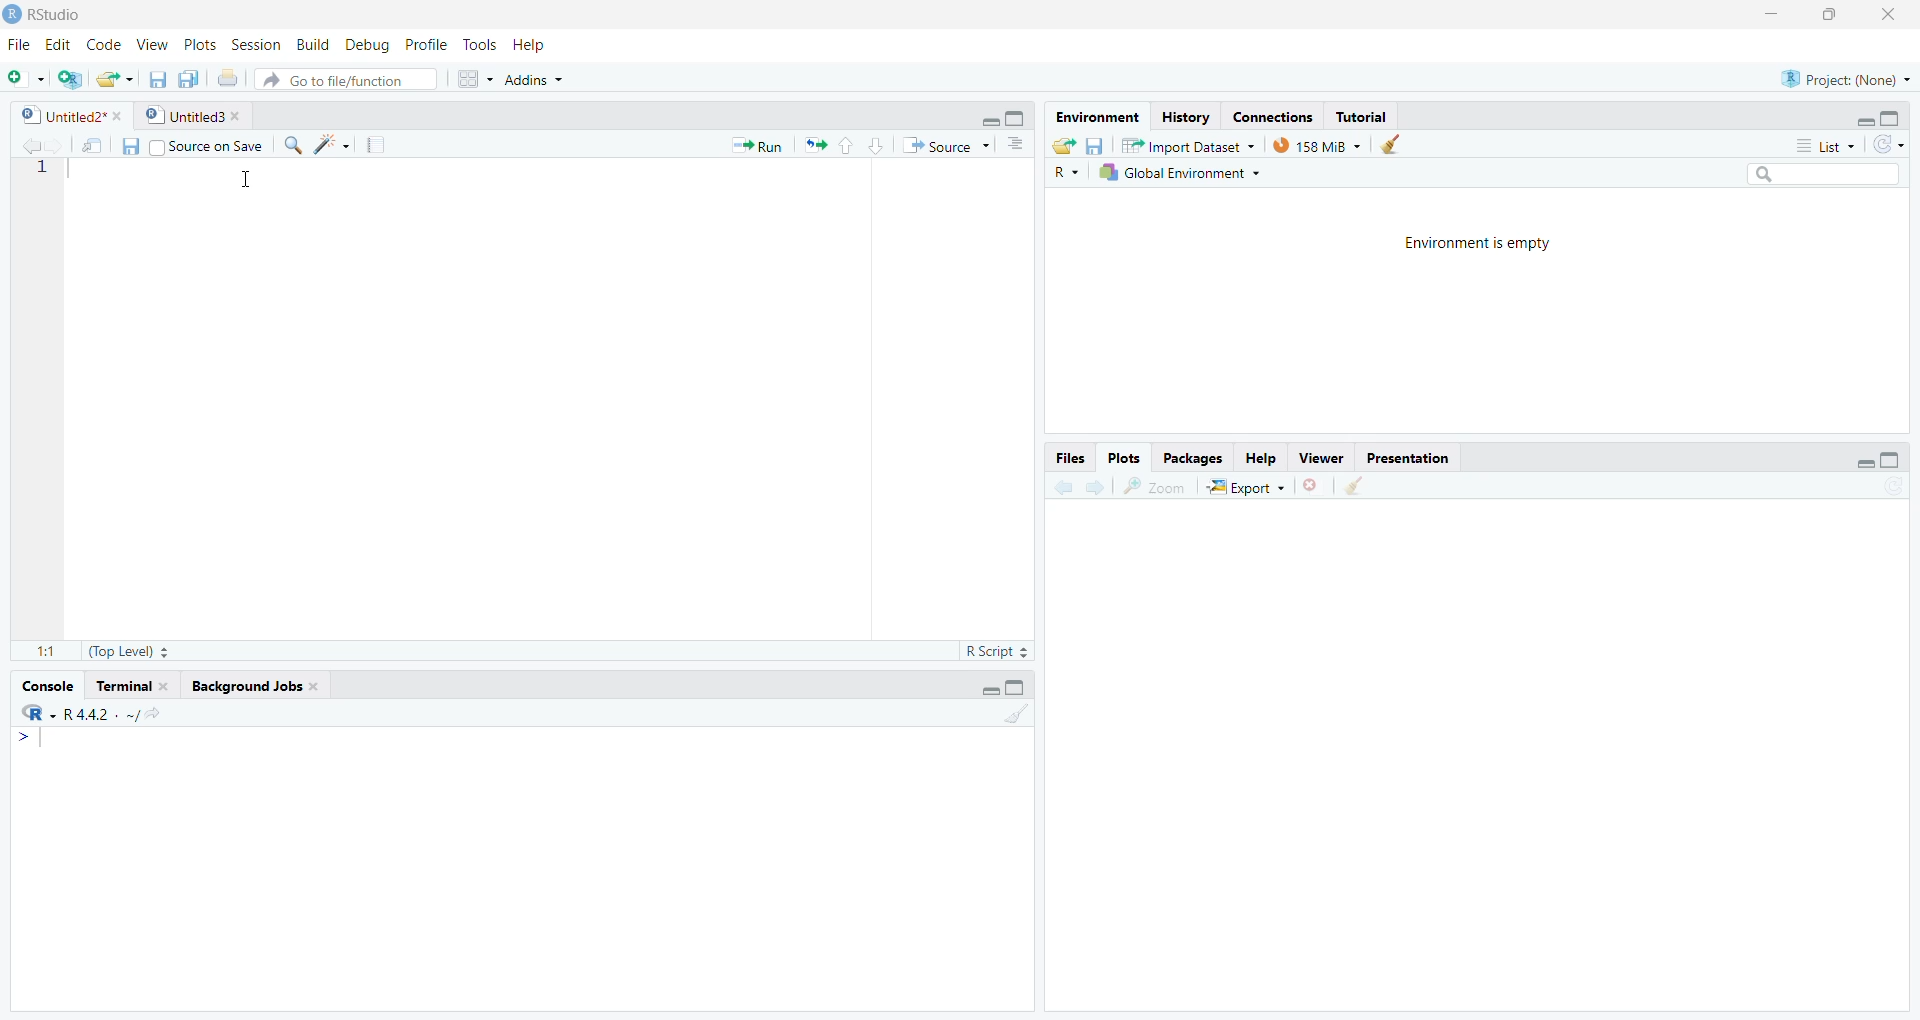 The height and width of the screenshot is (1020, 1920). What do you see at coordinates (58, 41) in the screenshot?
I see `Edit` at bounding box center [58, 41].